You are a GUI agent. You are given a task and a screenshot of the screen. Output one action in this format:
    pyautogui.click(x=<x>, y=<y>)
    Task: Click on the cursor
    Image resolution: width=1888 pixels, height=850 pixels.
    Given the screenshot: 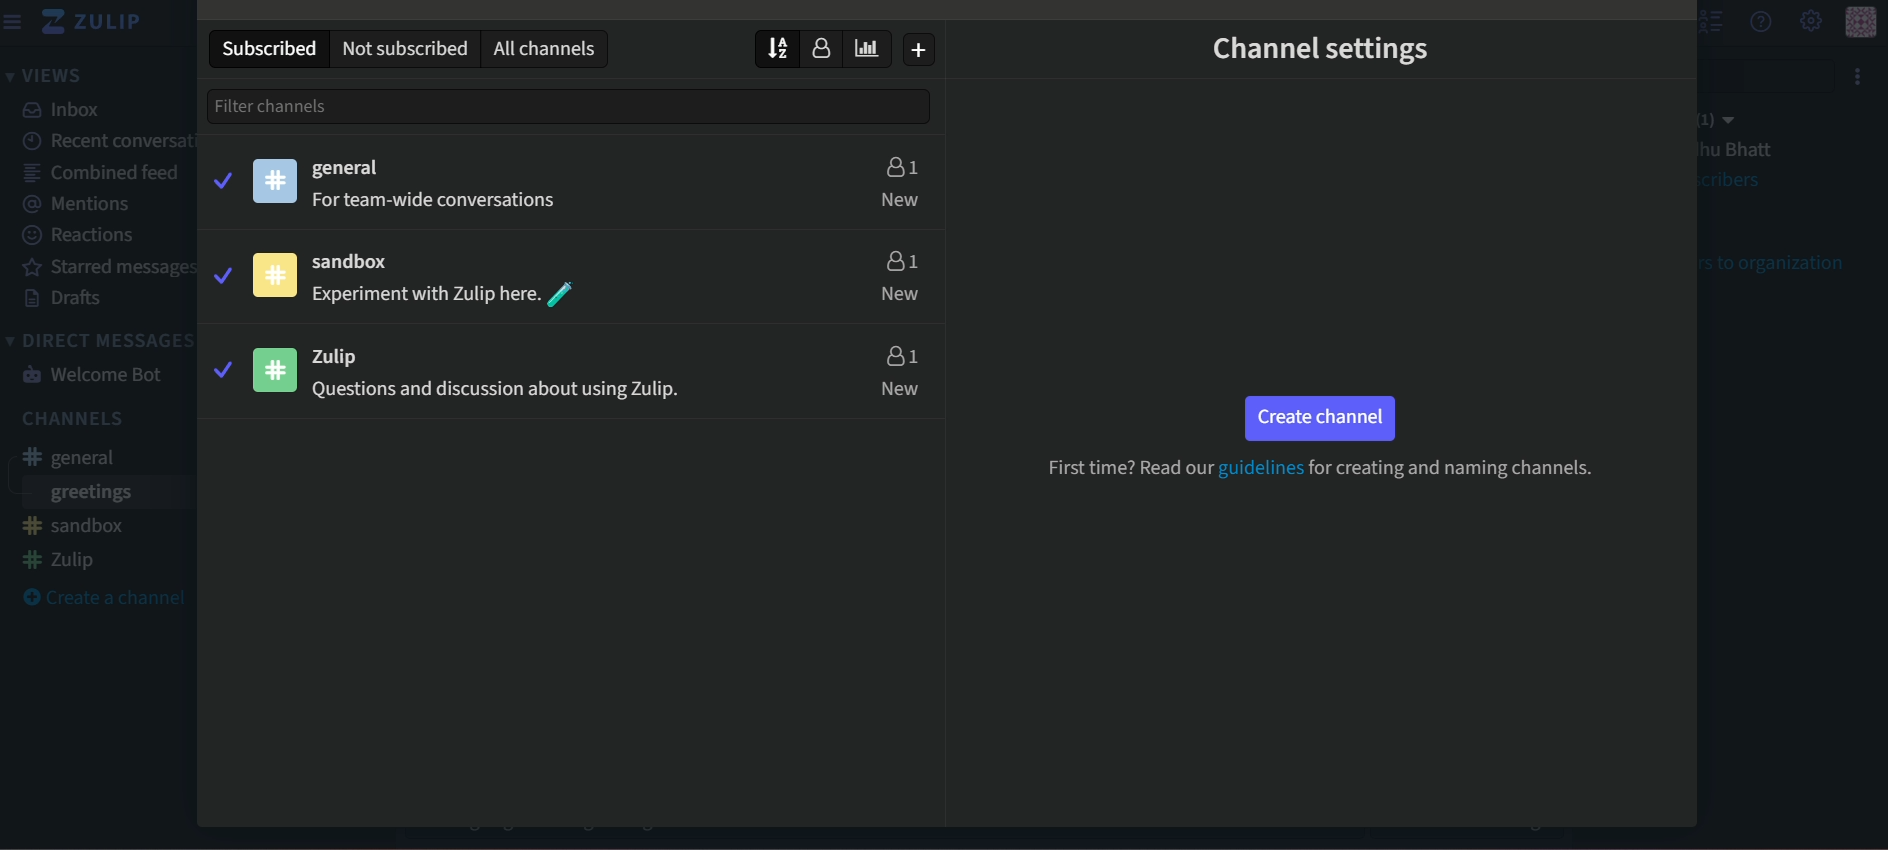 What is the action you would take?
    pyautogui.click(x=777, y=49)
    